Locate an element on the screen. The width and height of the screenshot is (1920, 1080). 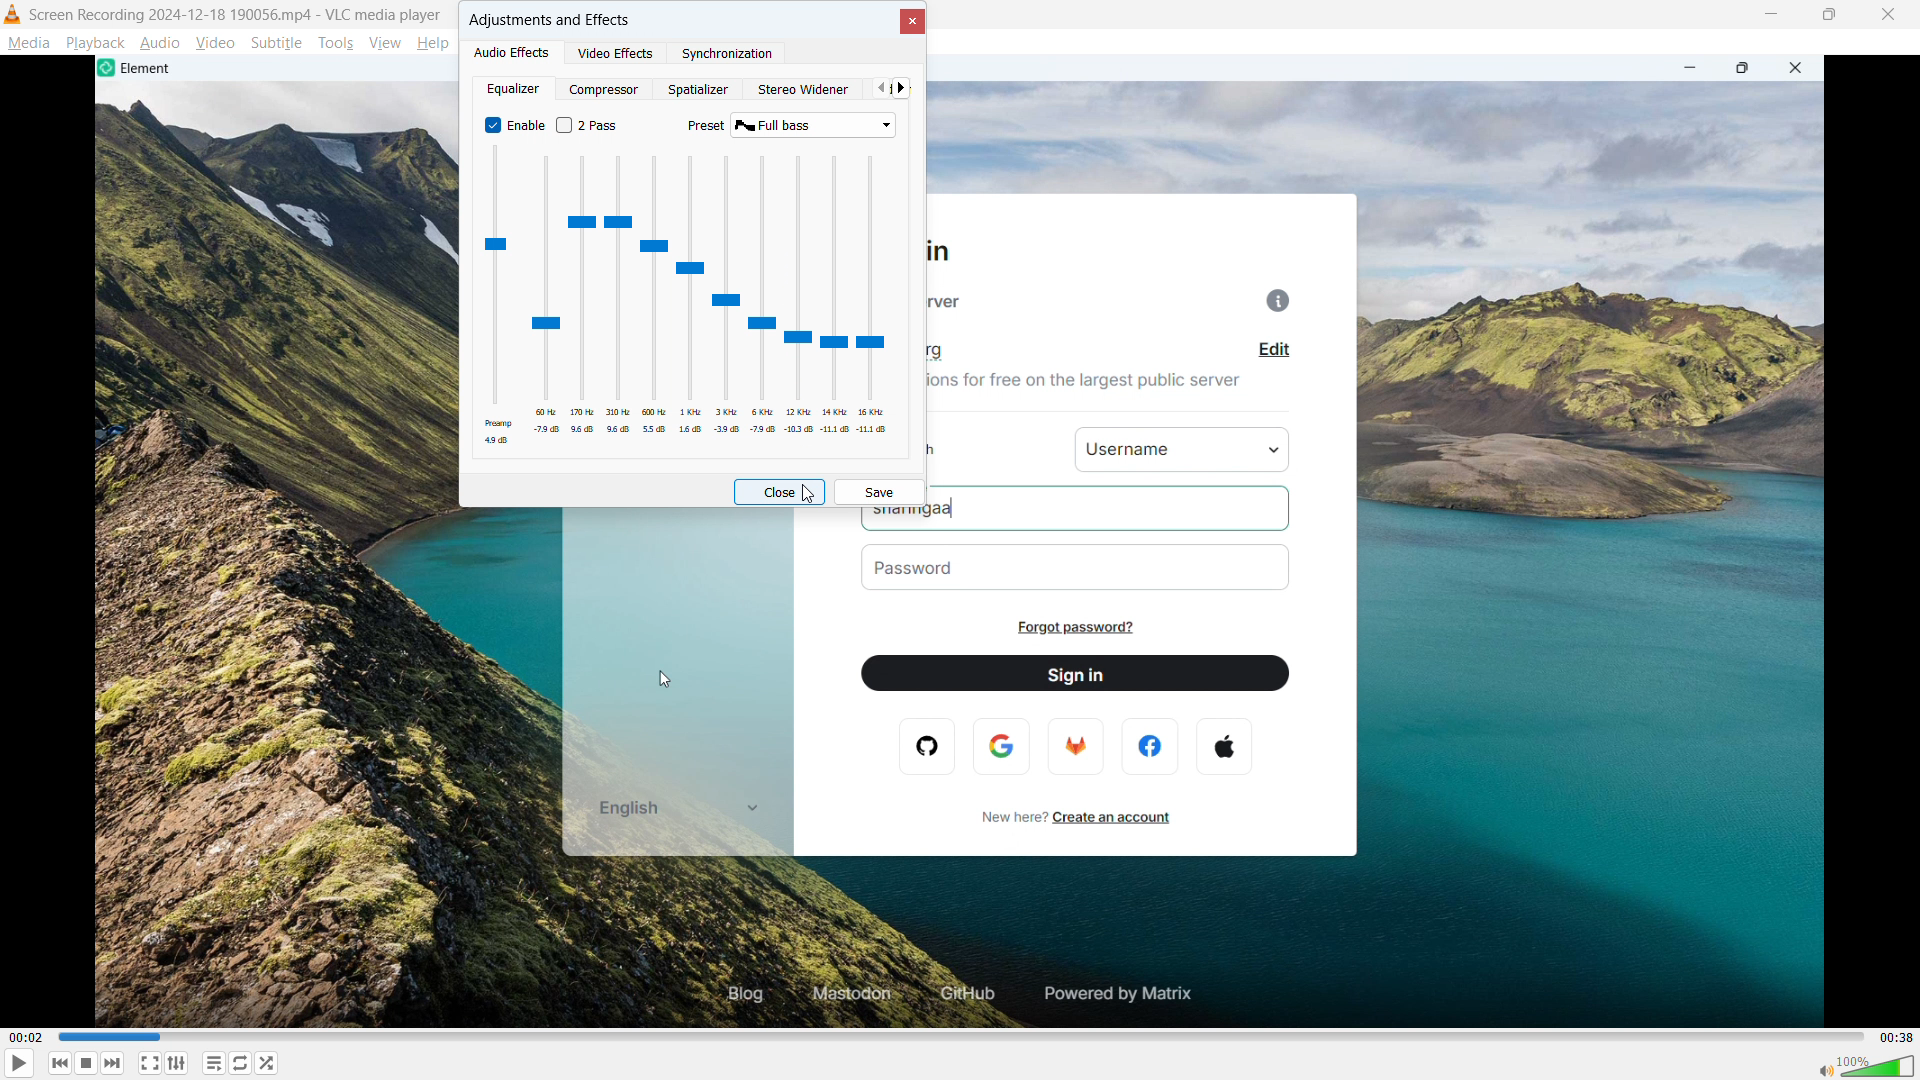
time bar is located at coordinates (957, 1035).